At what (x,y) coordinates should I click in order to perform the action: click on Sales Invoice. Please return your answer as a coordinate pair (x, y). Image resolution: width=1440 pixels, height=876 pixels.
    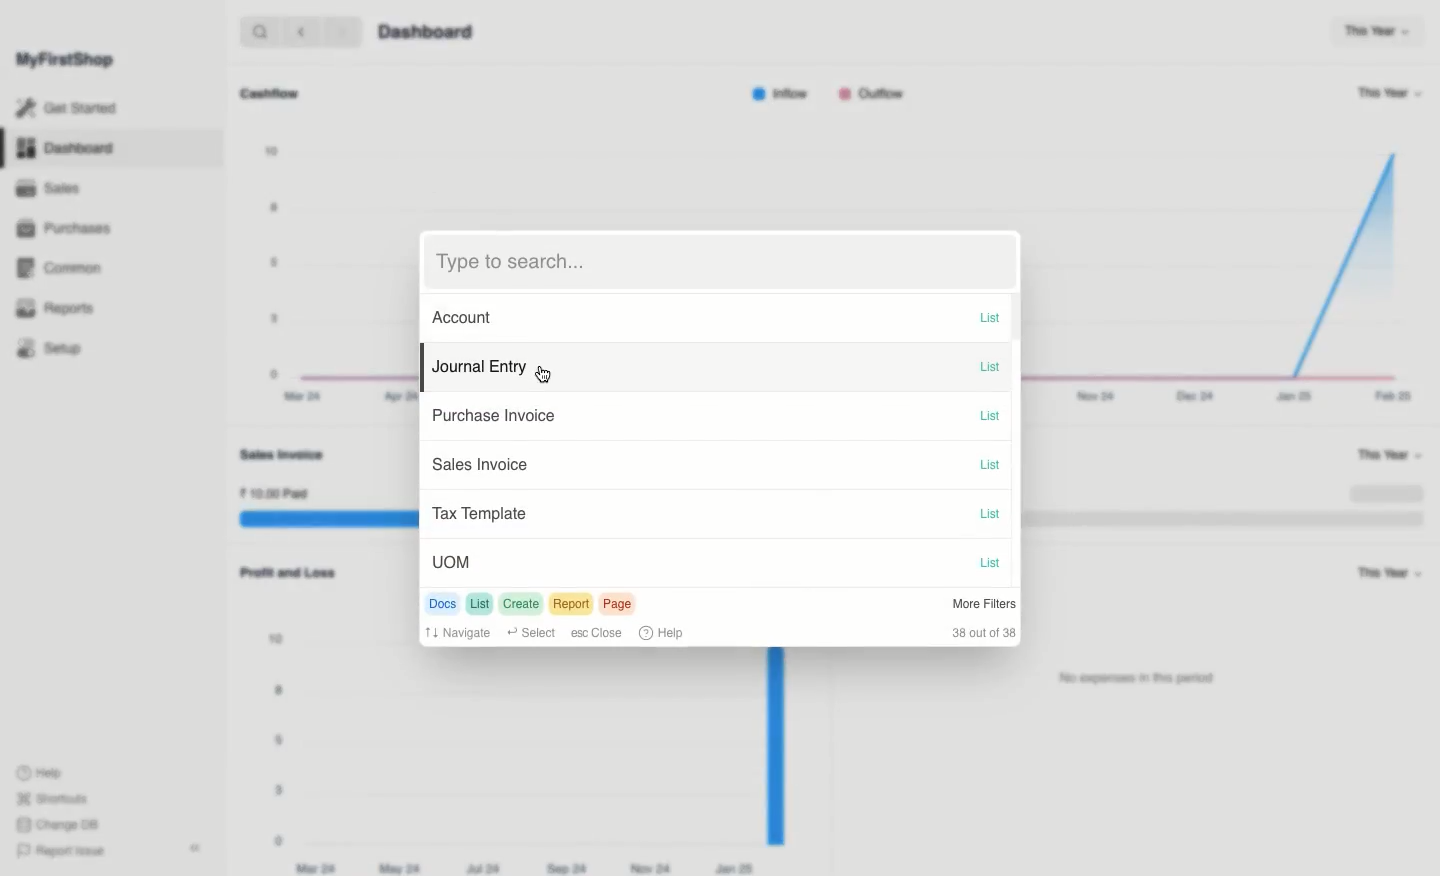
    Looking at the image, I should click on (282, 455).